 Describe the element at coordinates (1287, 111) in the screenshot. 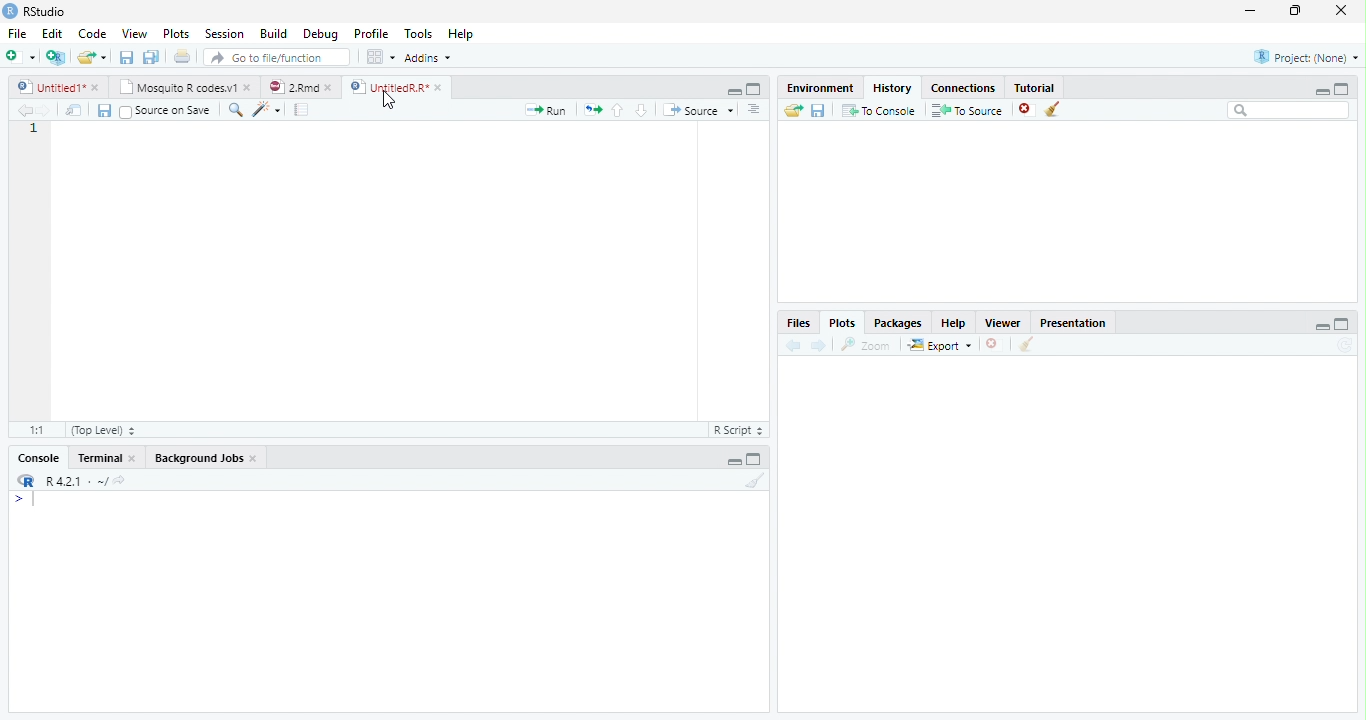

I see `Search` at that location.